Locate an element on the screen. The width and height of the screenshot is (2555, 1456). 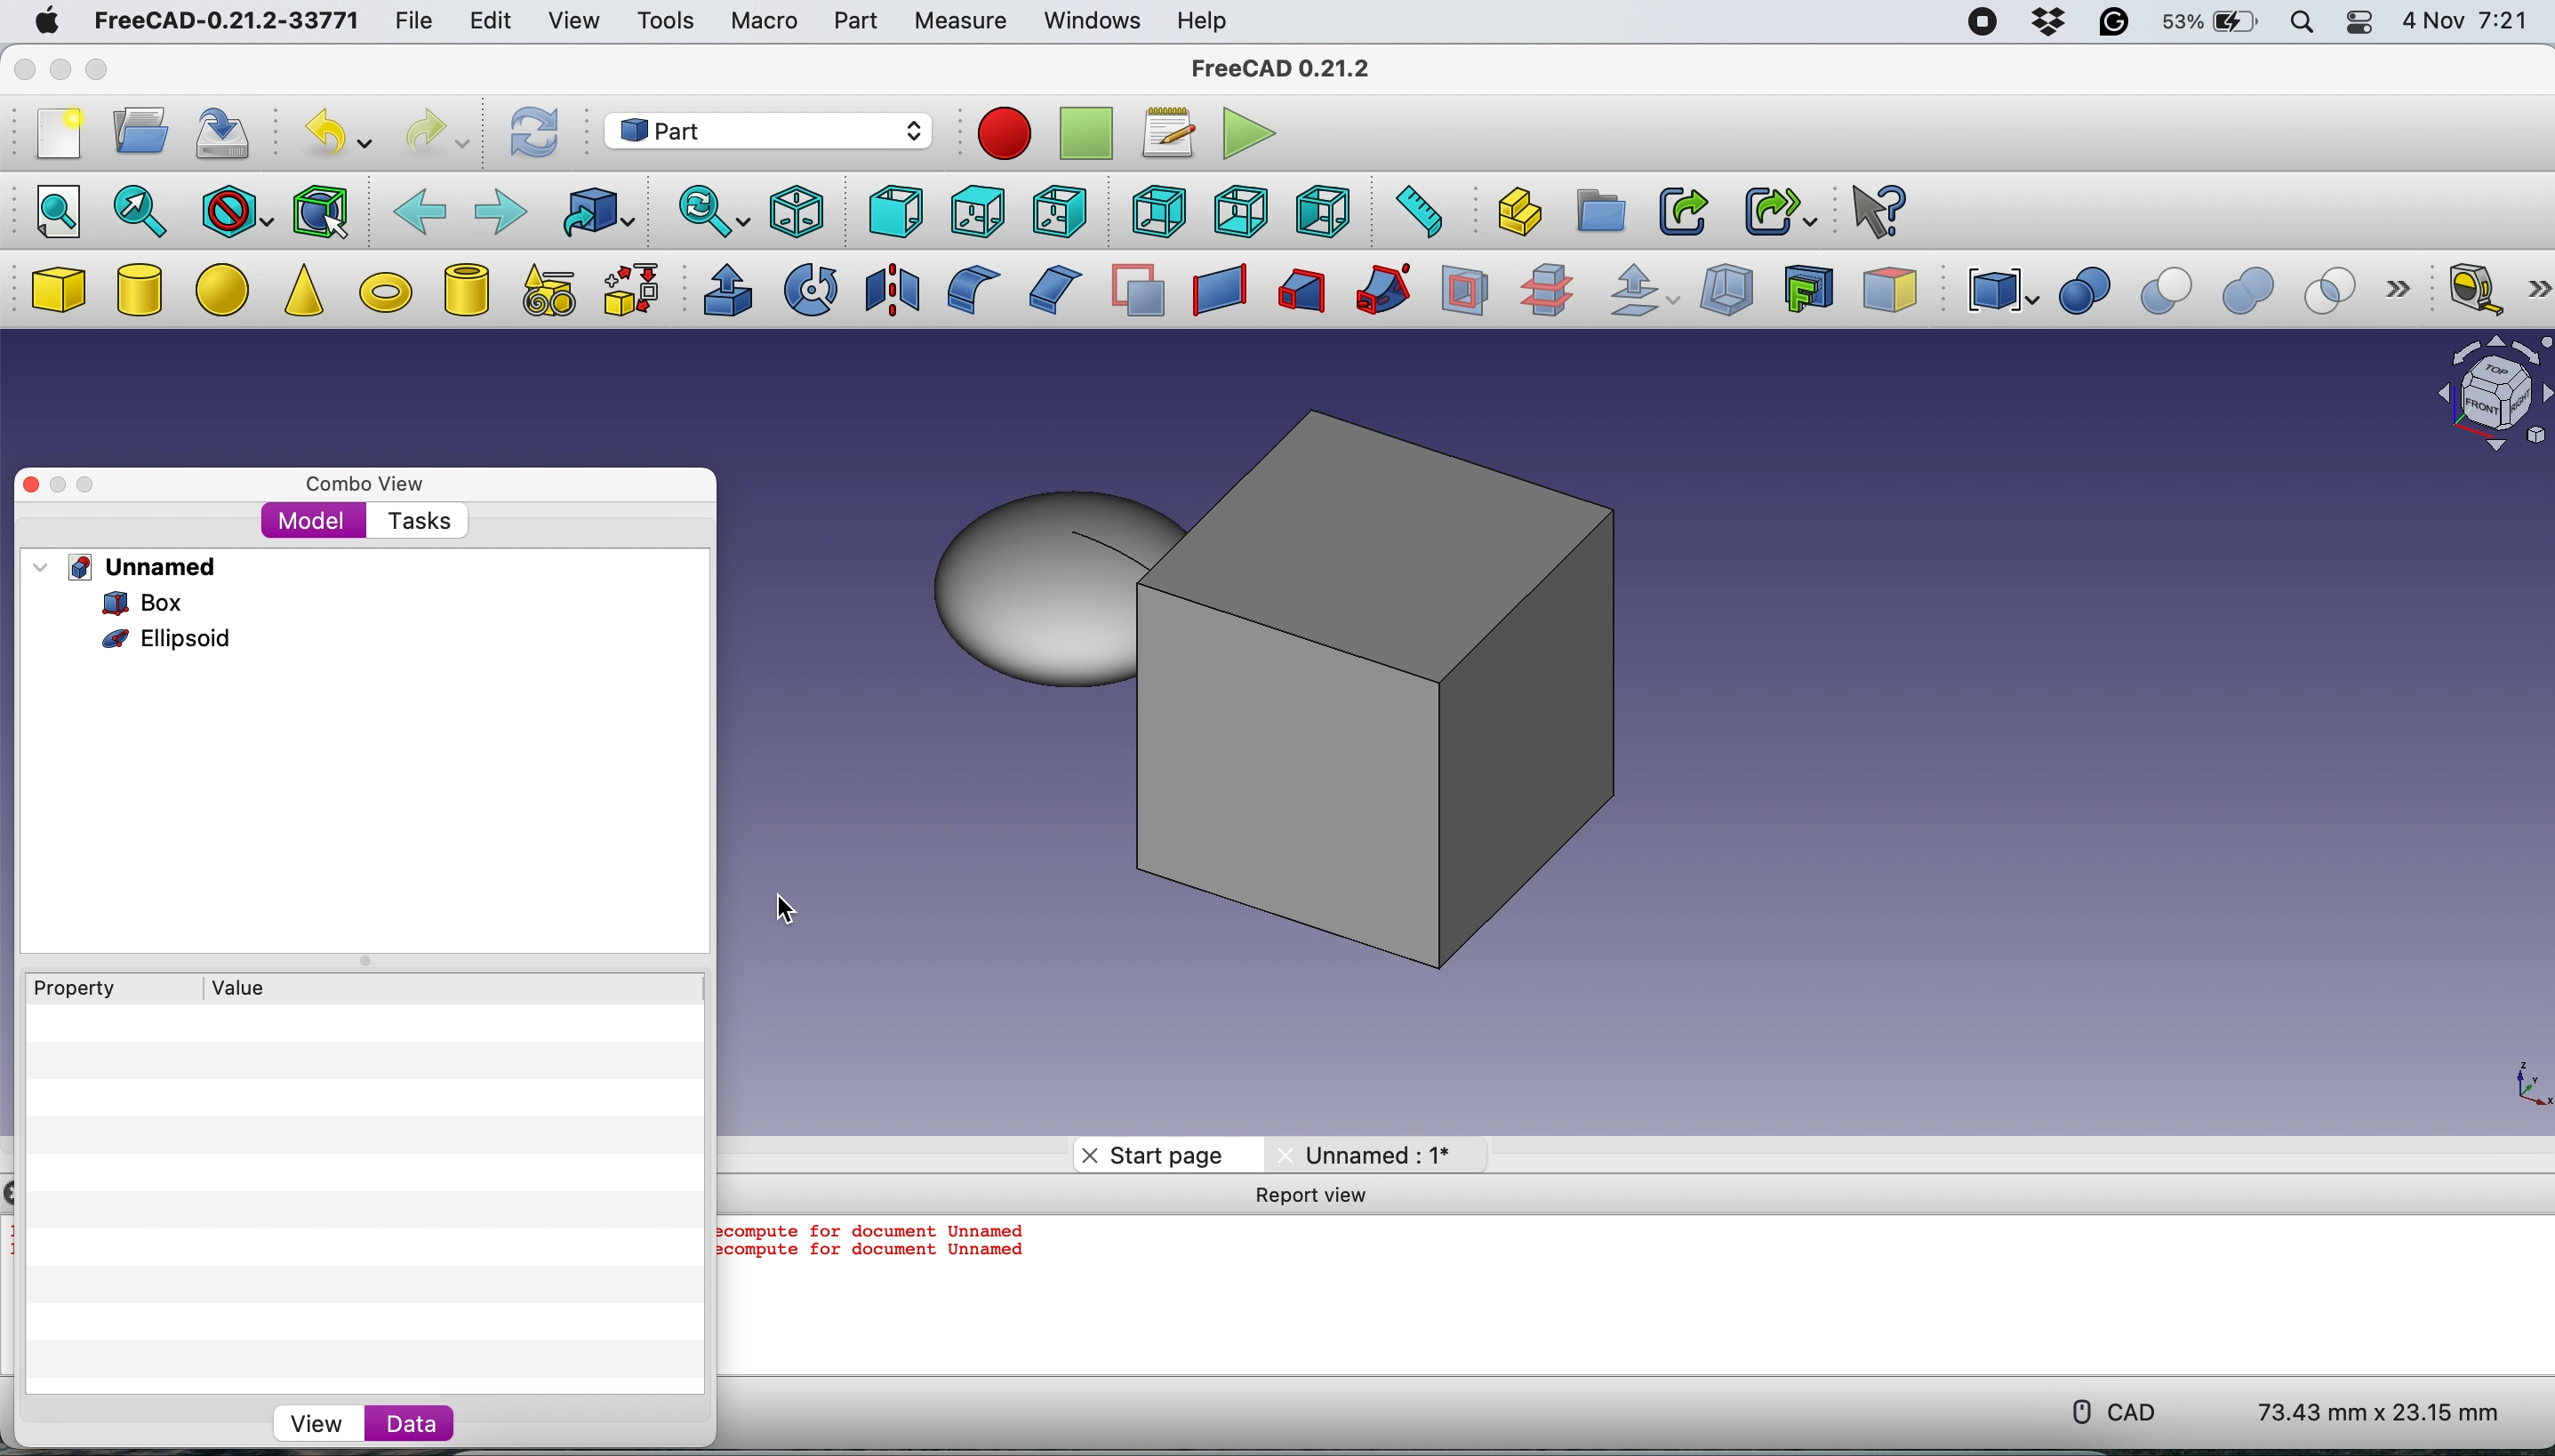
extrude is located at coordinates (722, 290).